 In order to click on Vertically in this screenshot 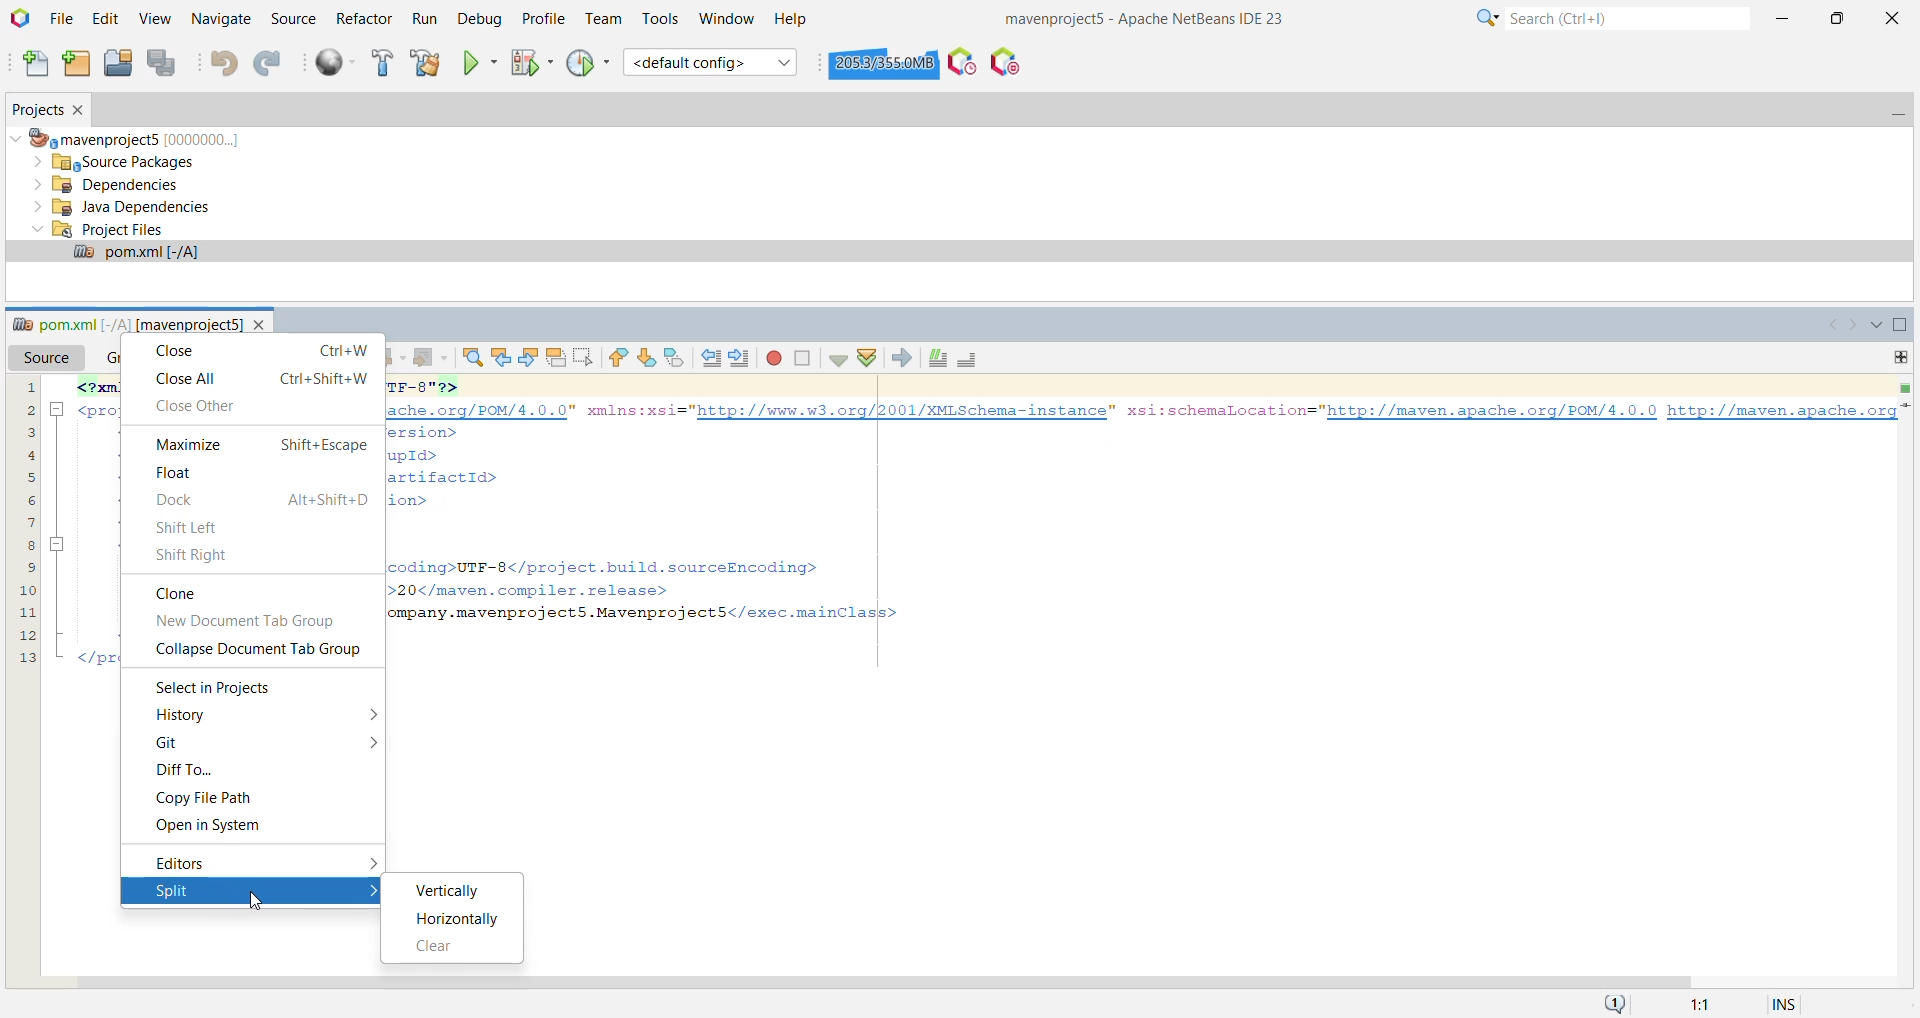, I will do `click(453, 891)`.